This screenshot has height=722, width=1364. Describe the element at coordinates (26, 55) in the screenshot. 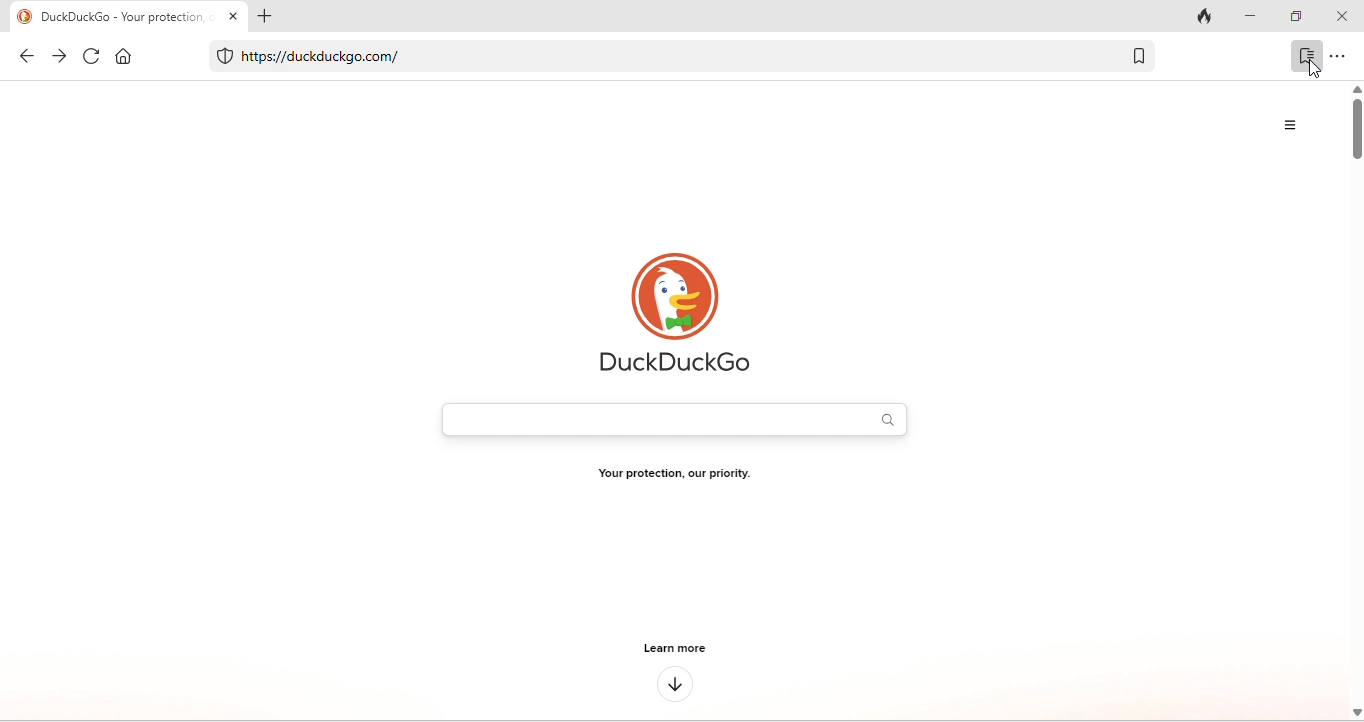

I see `back` at that location.